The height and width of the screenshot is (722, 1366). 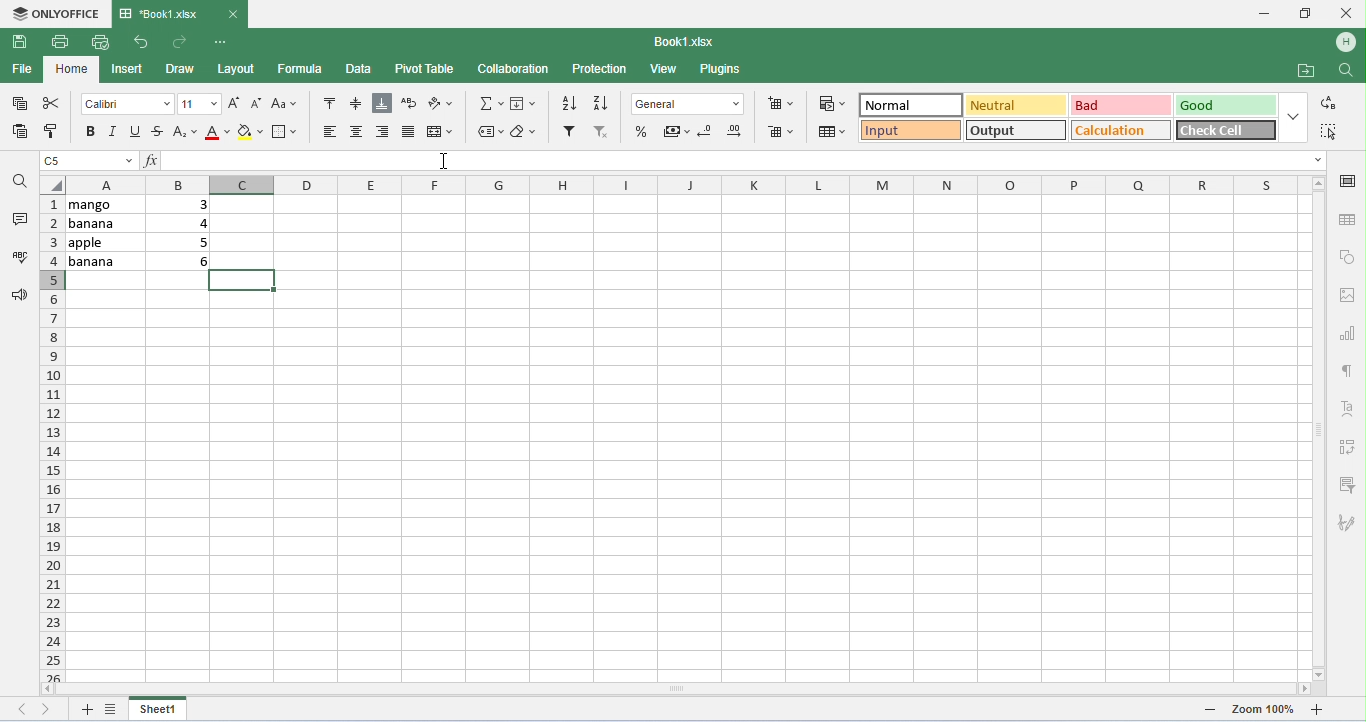 What do you see at coordinates (111, 708) in the screenshot?
I see `list of sheets` at bounding box center [111, 708].